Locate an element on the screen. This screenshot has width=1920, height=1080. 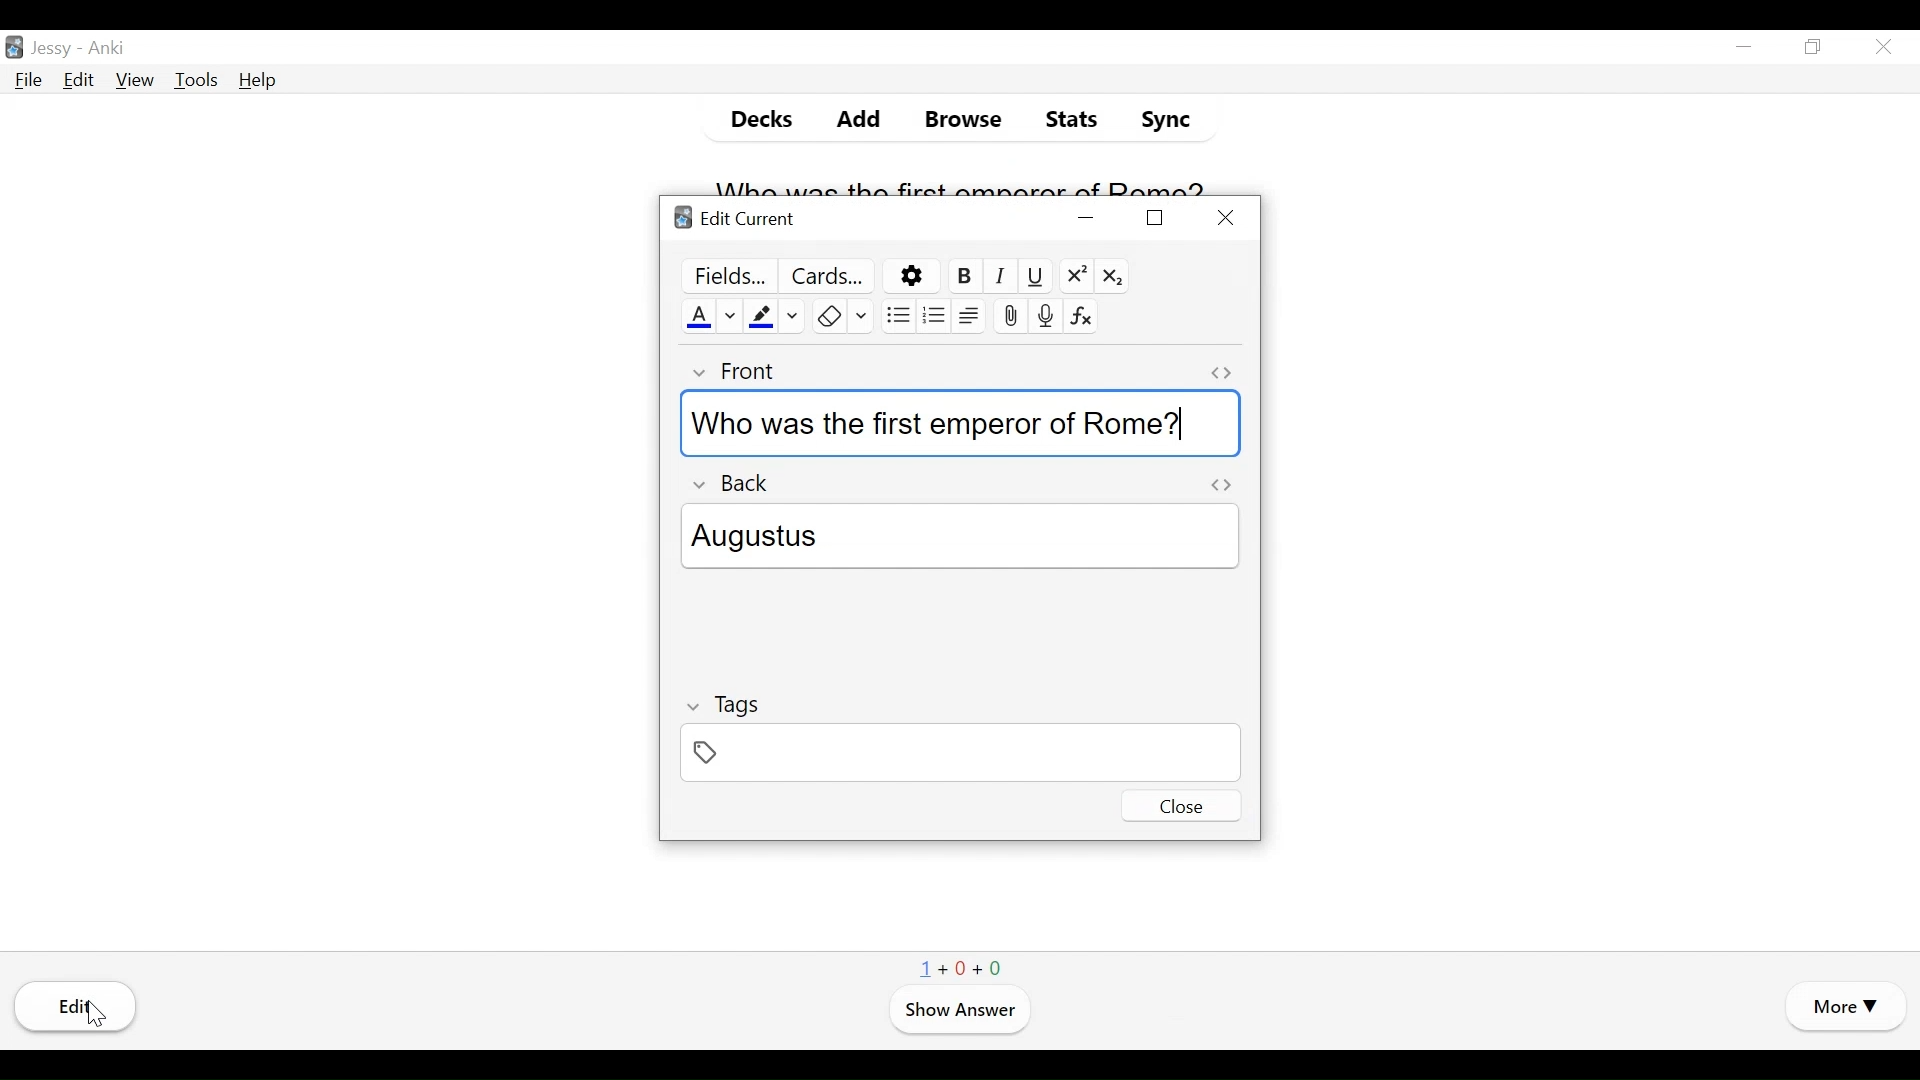
Close is located at coordinates (1180, 806).